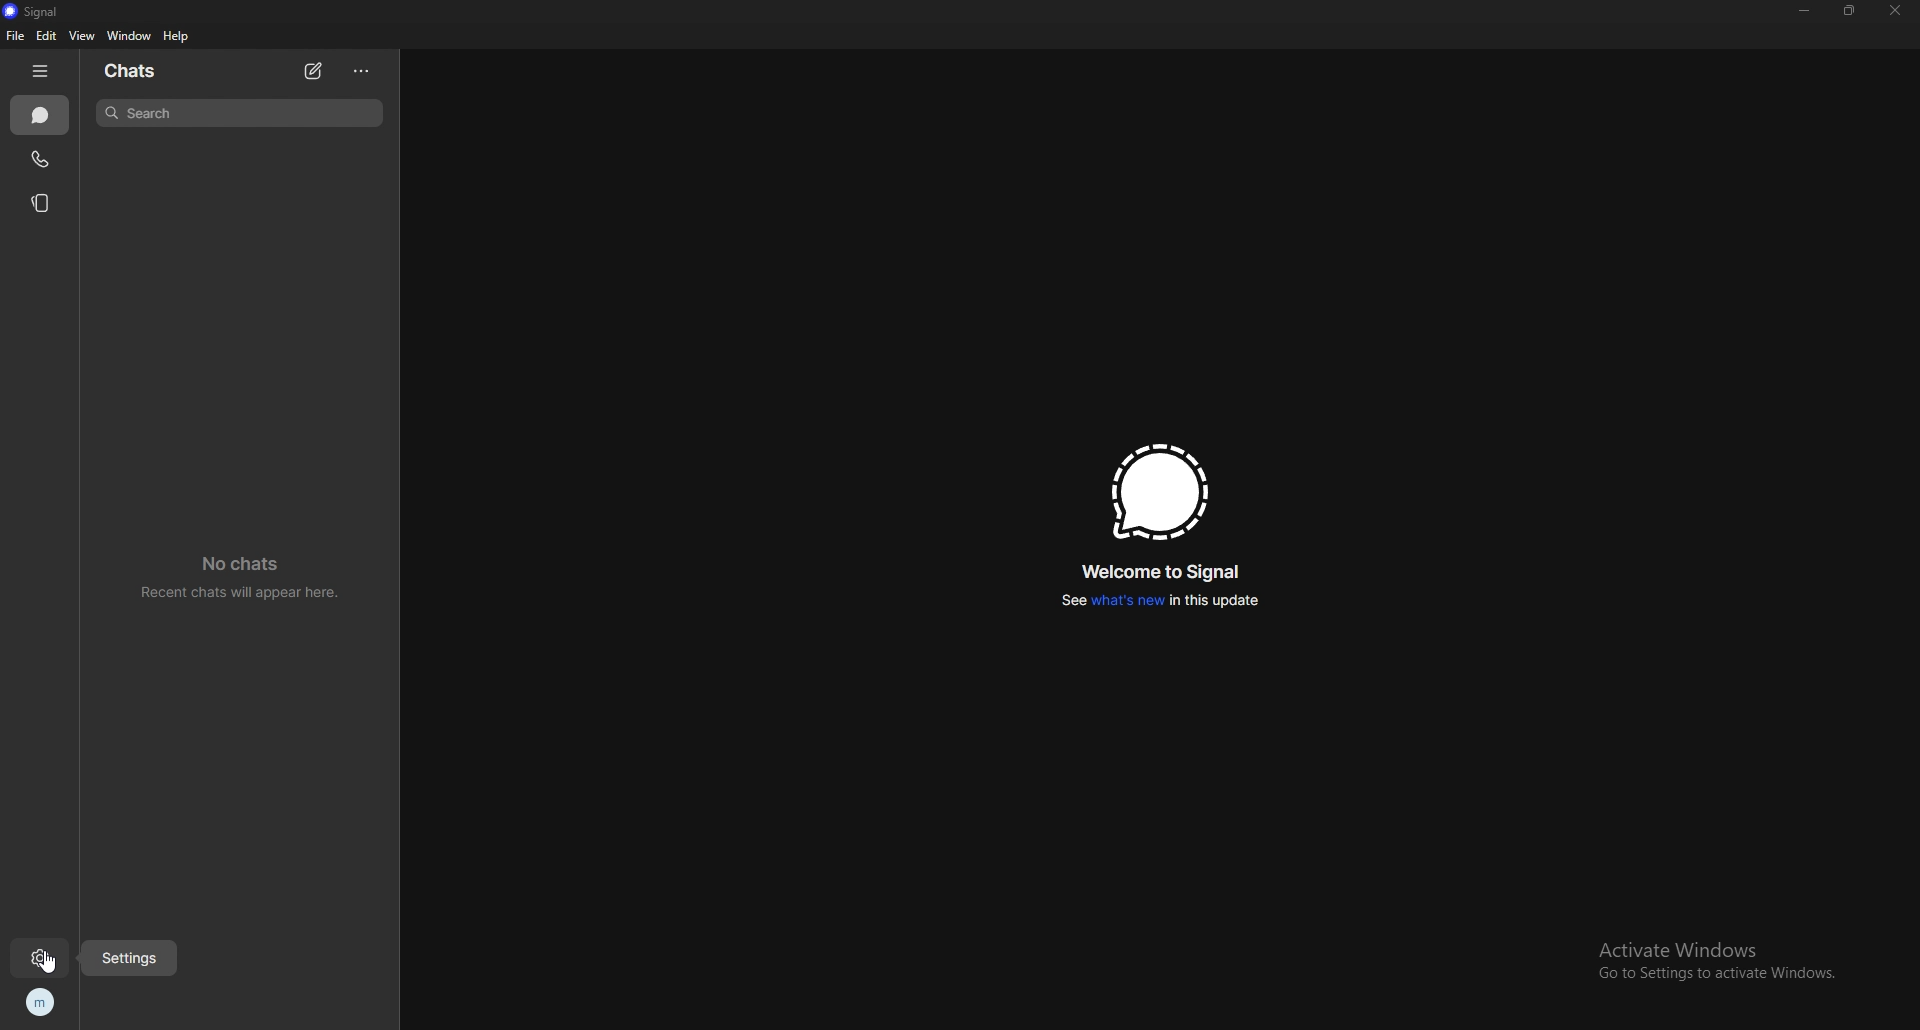 This screenshot has width=1920, height=1030. What do you see at coordinates (42, 116) in the screenshot?
I see `chats` at bounding box center [42, 116].